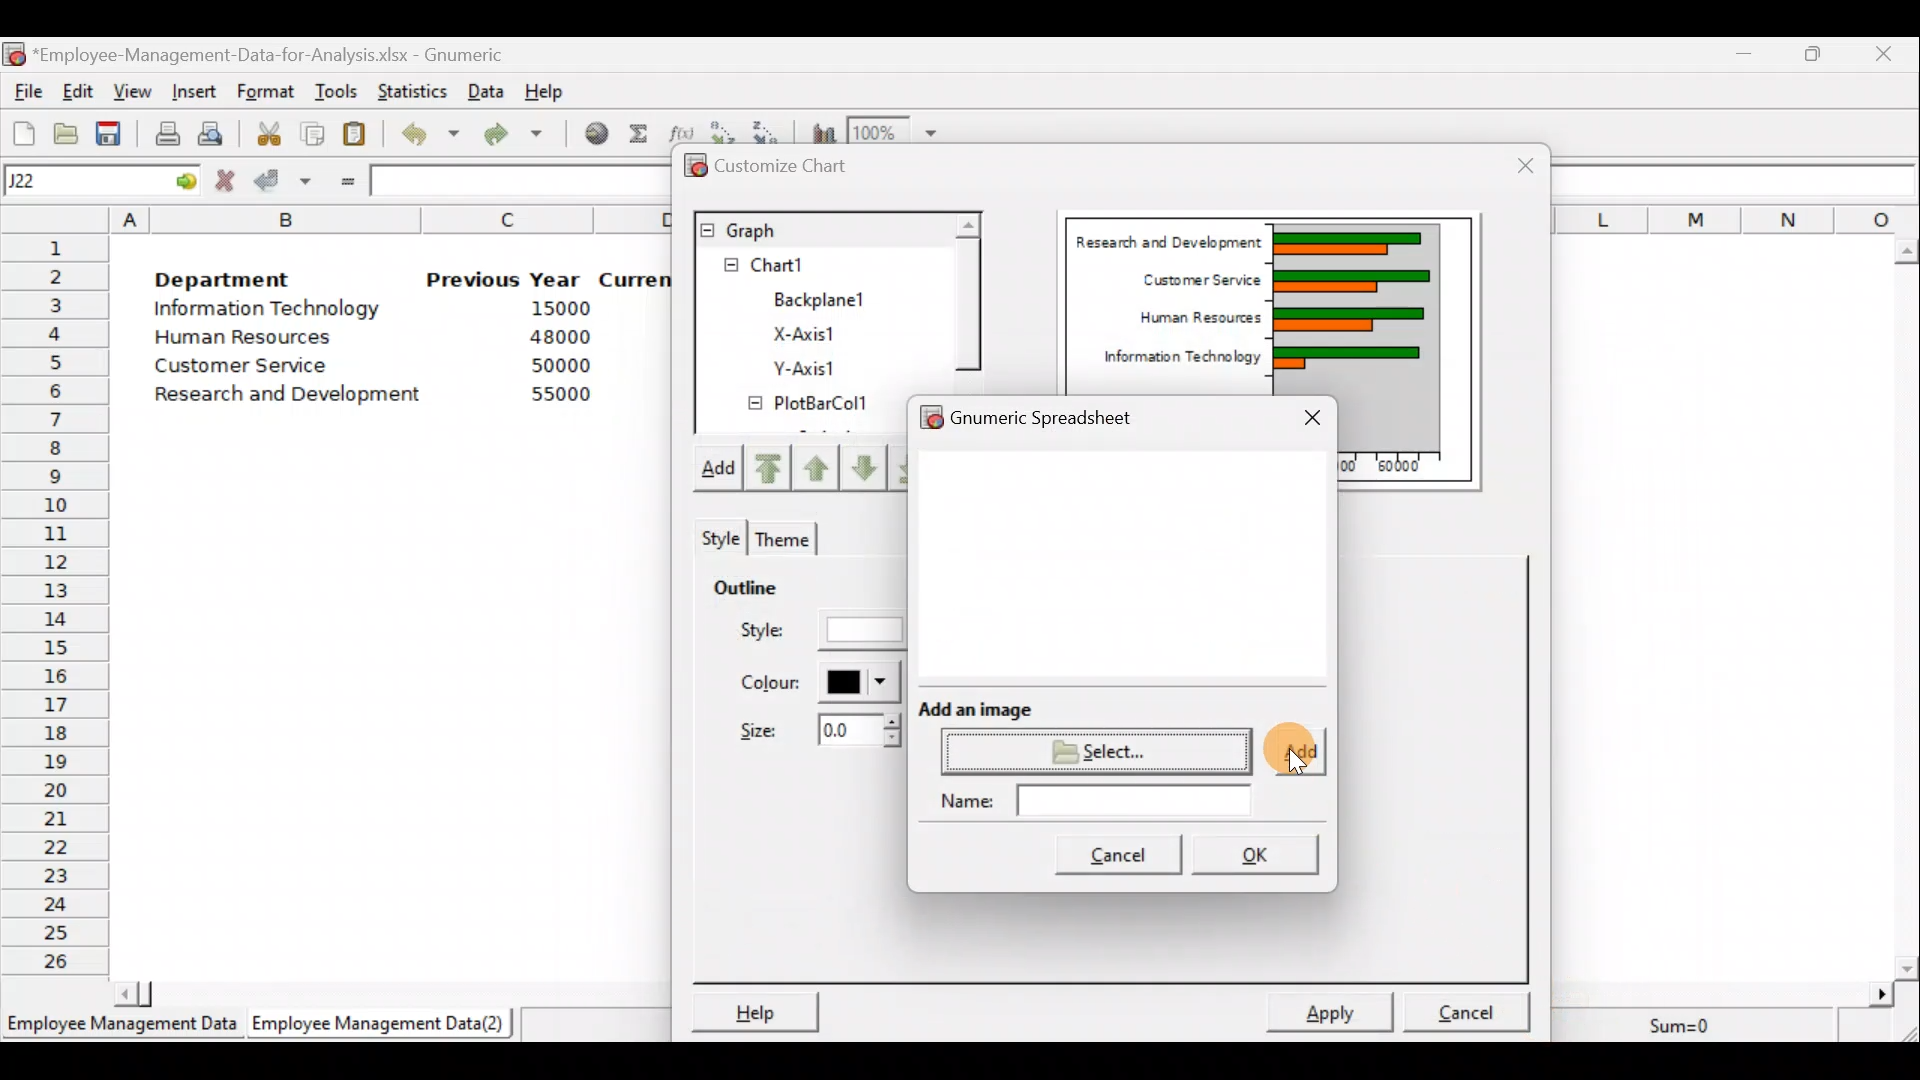 The image size is (1920, 1080). Describe the element at coordinates (724, 129) in the screenshot. I see `Sort in Ascending order` at that location.